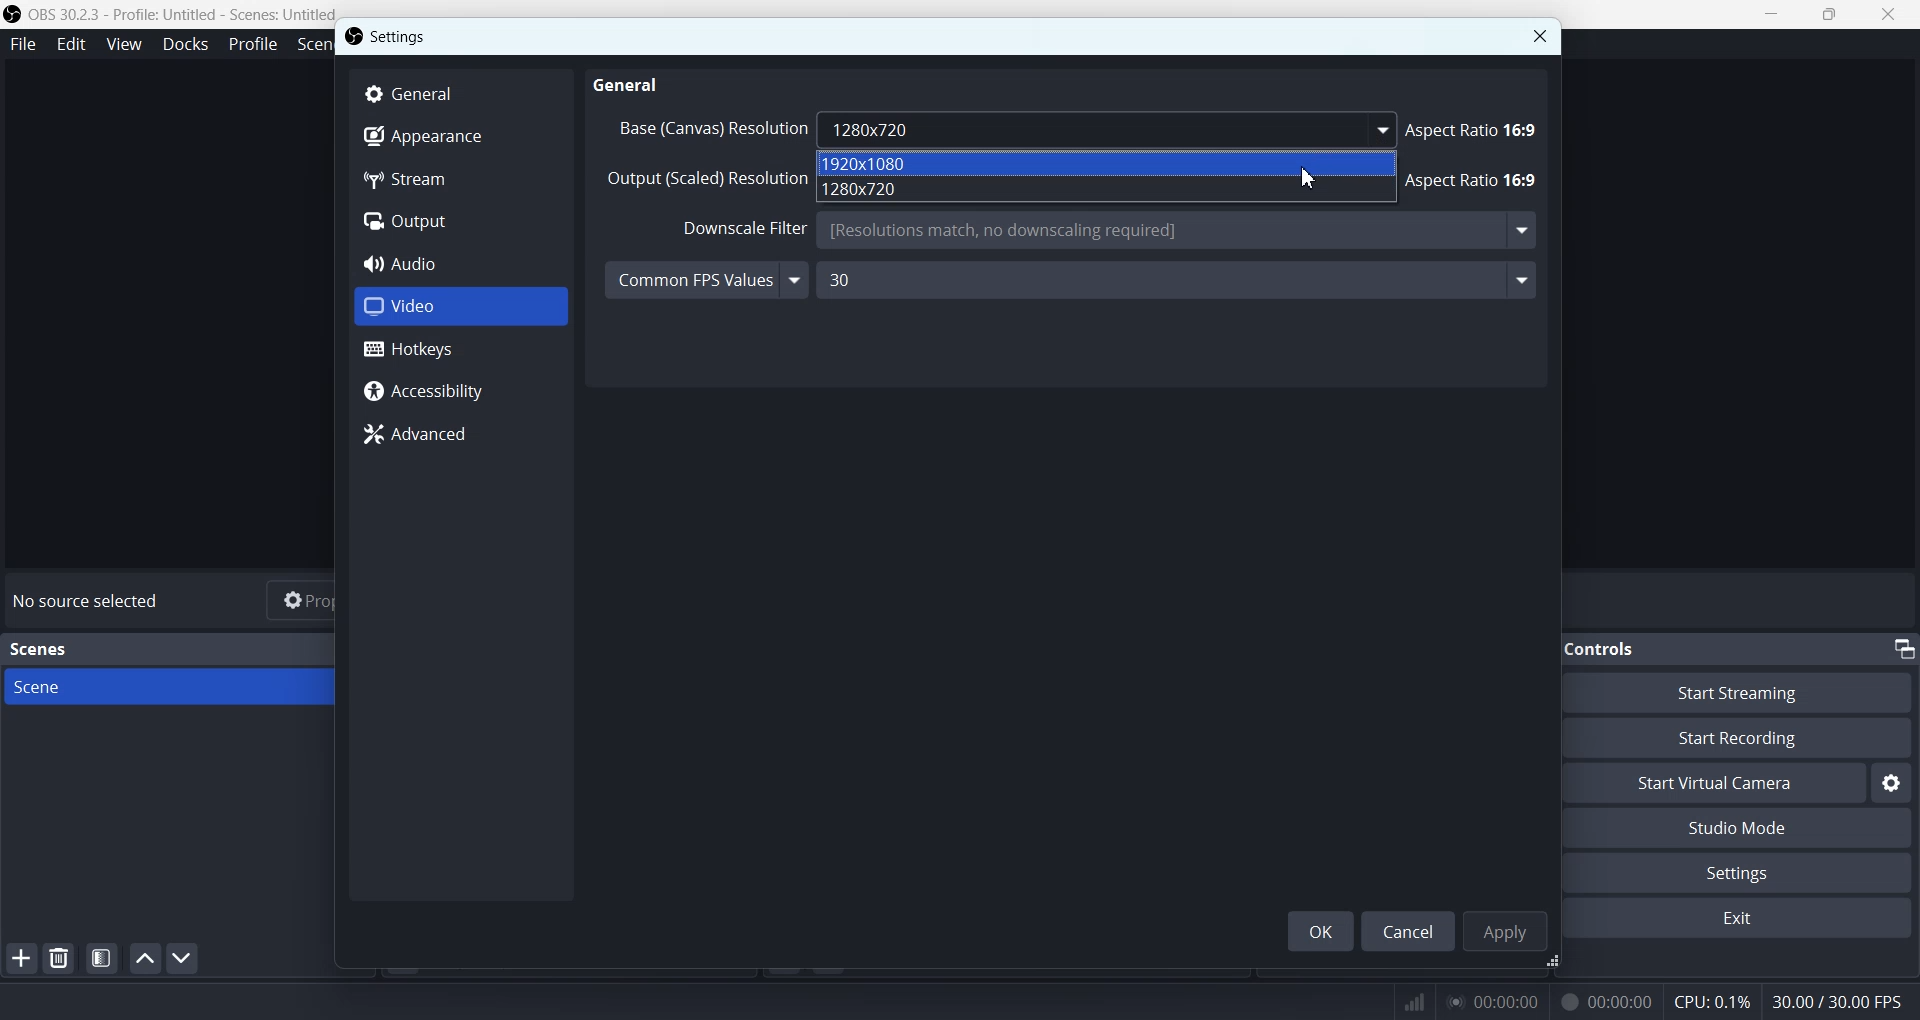 This screenshot has height=1020, width=1920. I want to click on Text, so click(1615, 648).